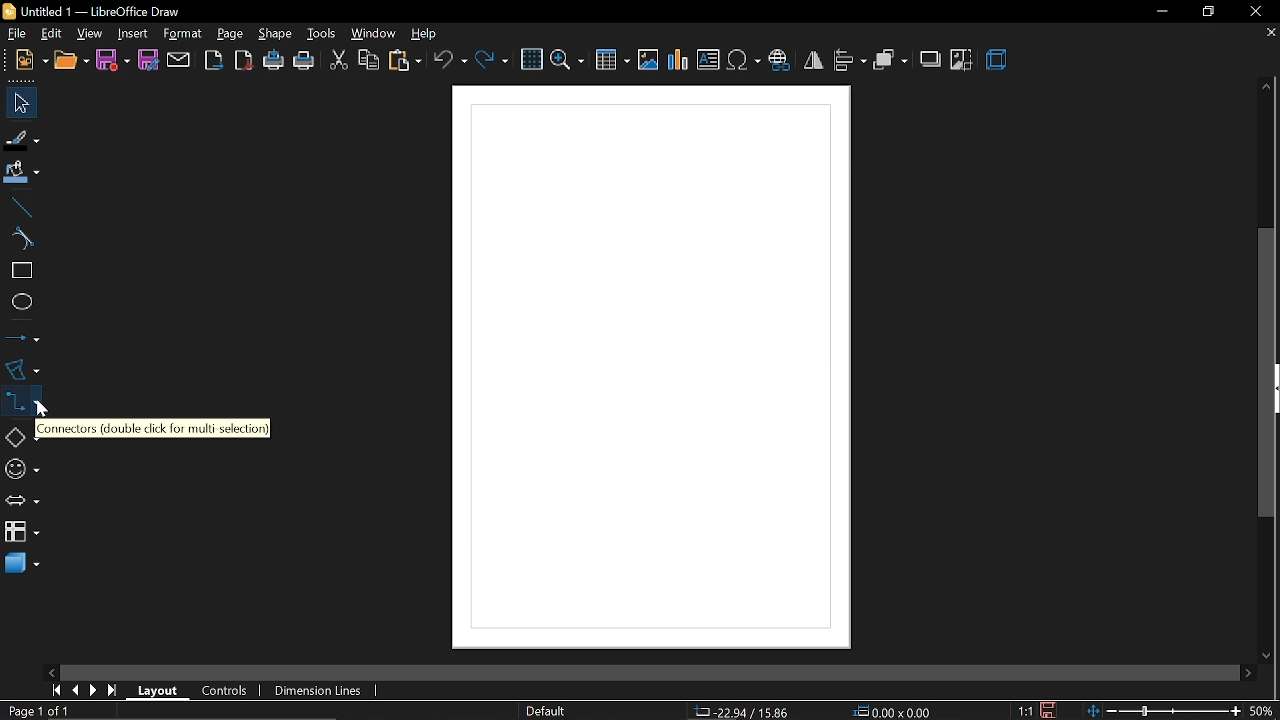 The width and height of the screenshot is (1280, 720). What do you see at coordinates (743, 61) in the screenshot?
I see `Insert symbol` at bounding box center [743, 61].